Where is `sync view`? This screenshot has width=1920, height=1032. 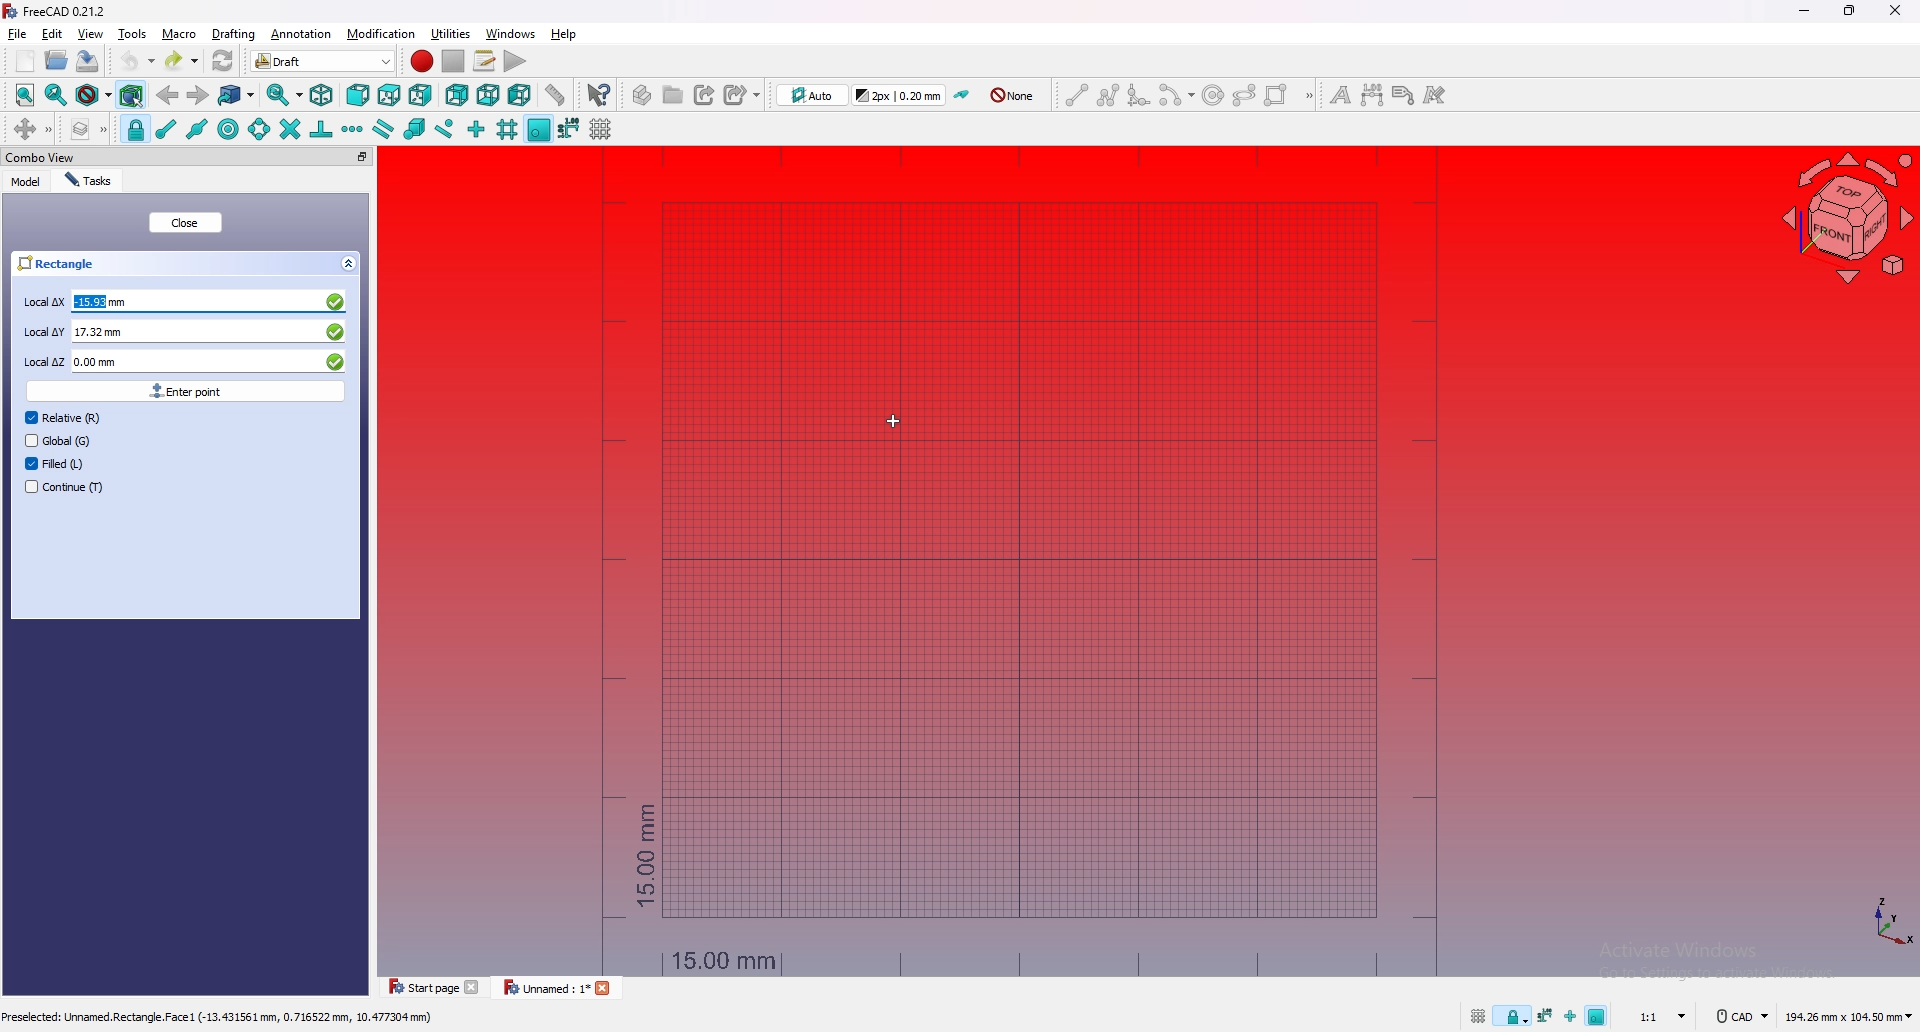
sync view is located at coordinates (285, 95).